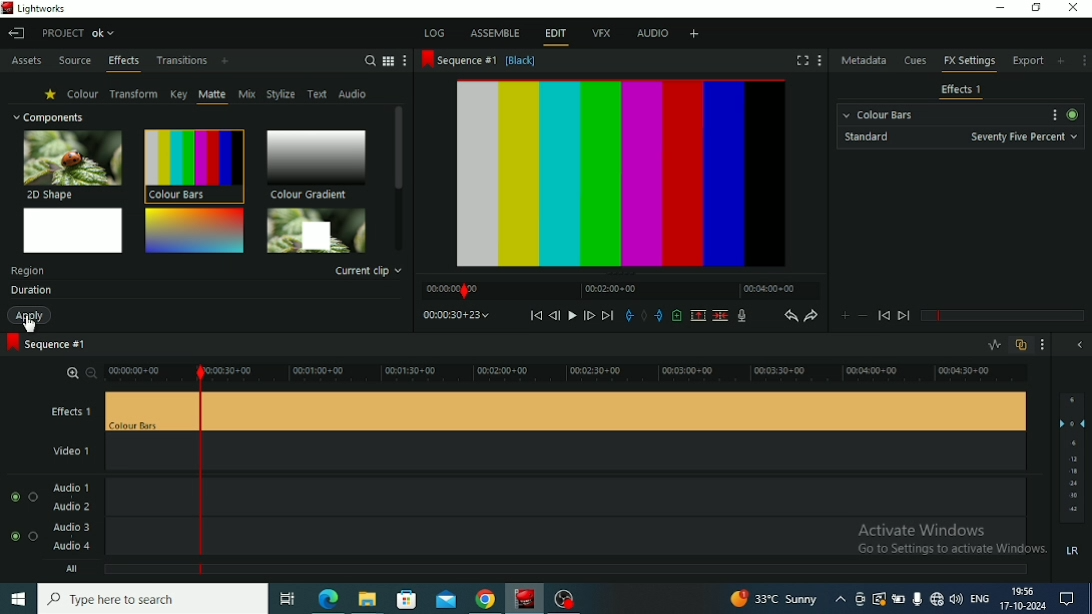 The height and width of the screenshot is (614, 1092). Describe the element at coordinates (959, 137) in the screenshot. I see `Standard` at that location.